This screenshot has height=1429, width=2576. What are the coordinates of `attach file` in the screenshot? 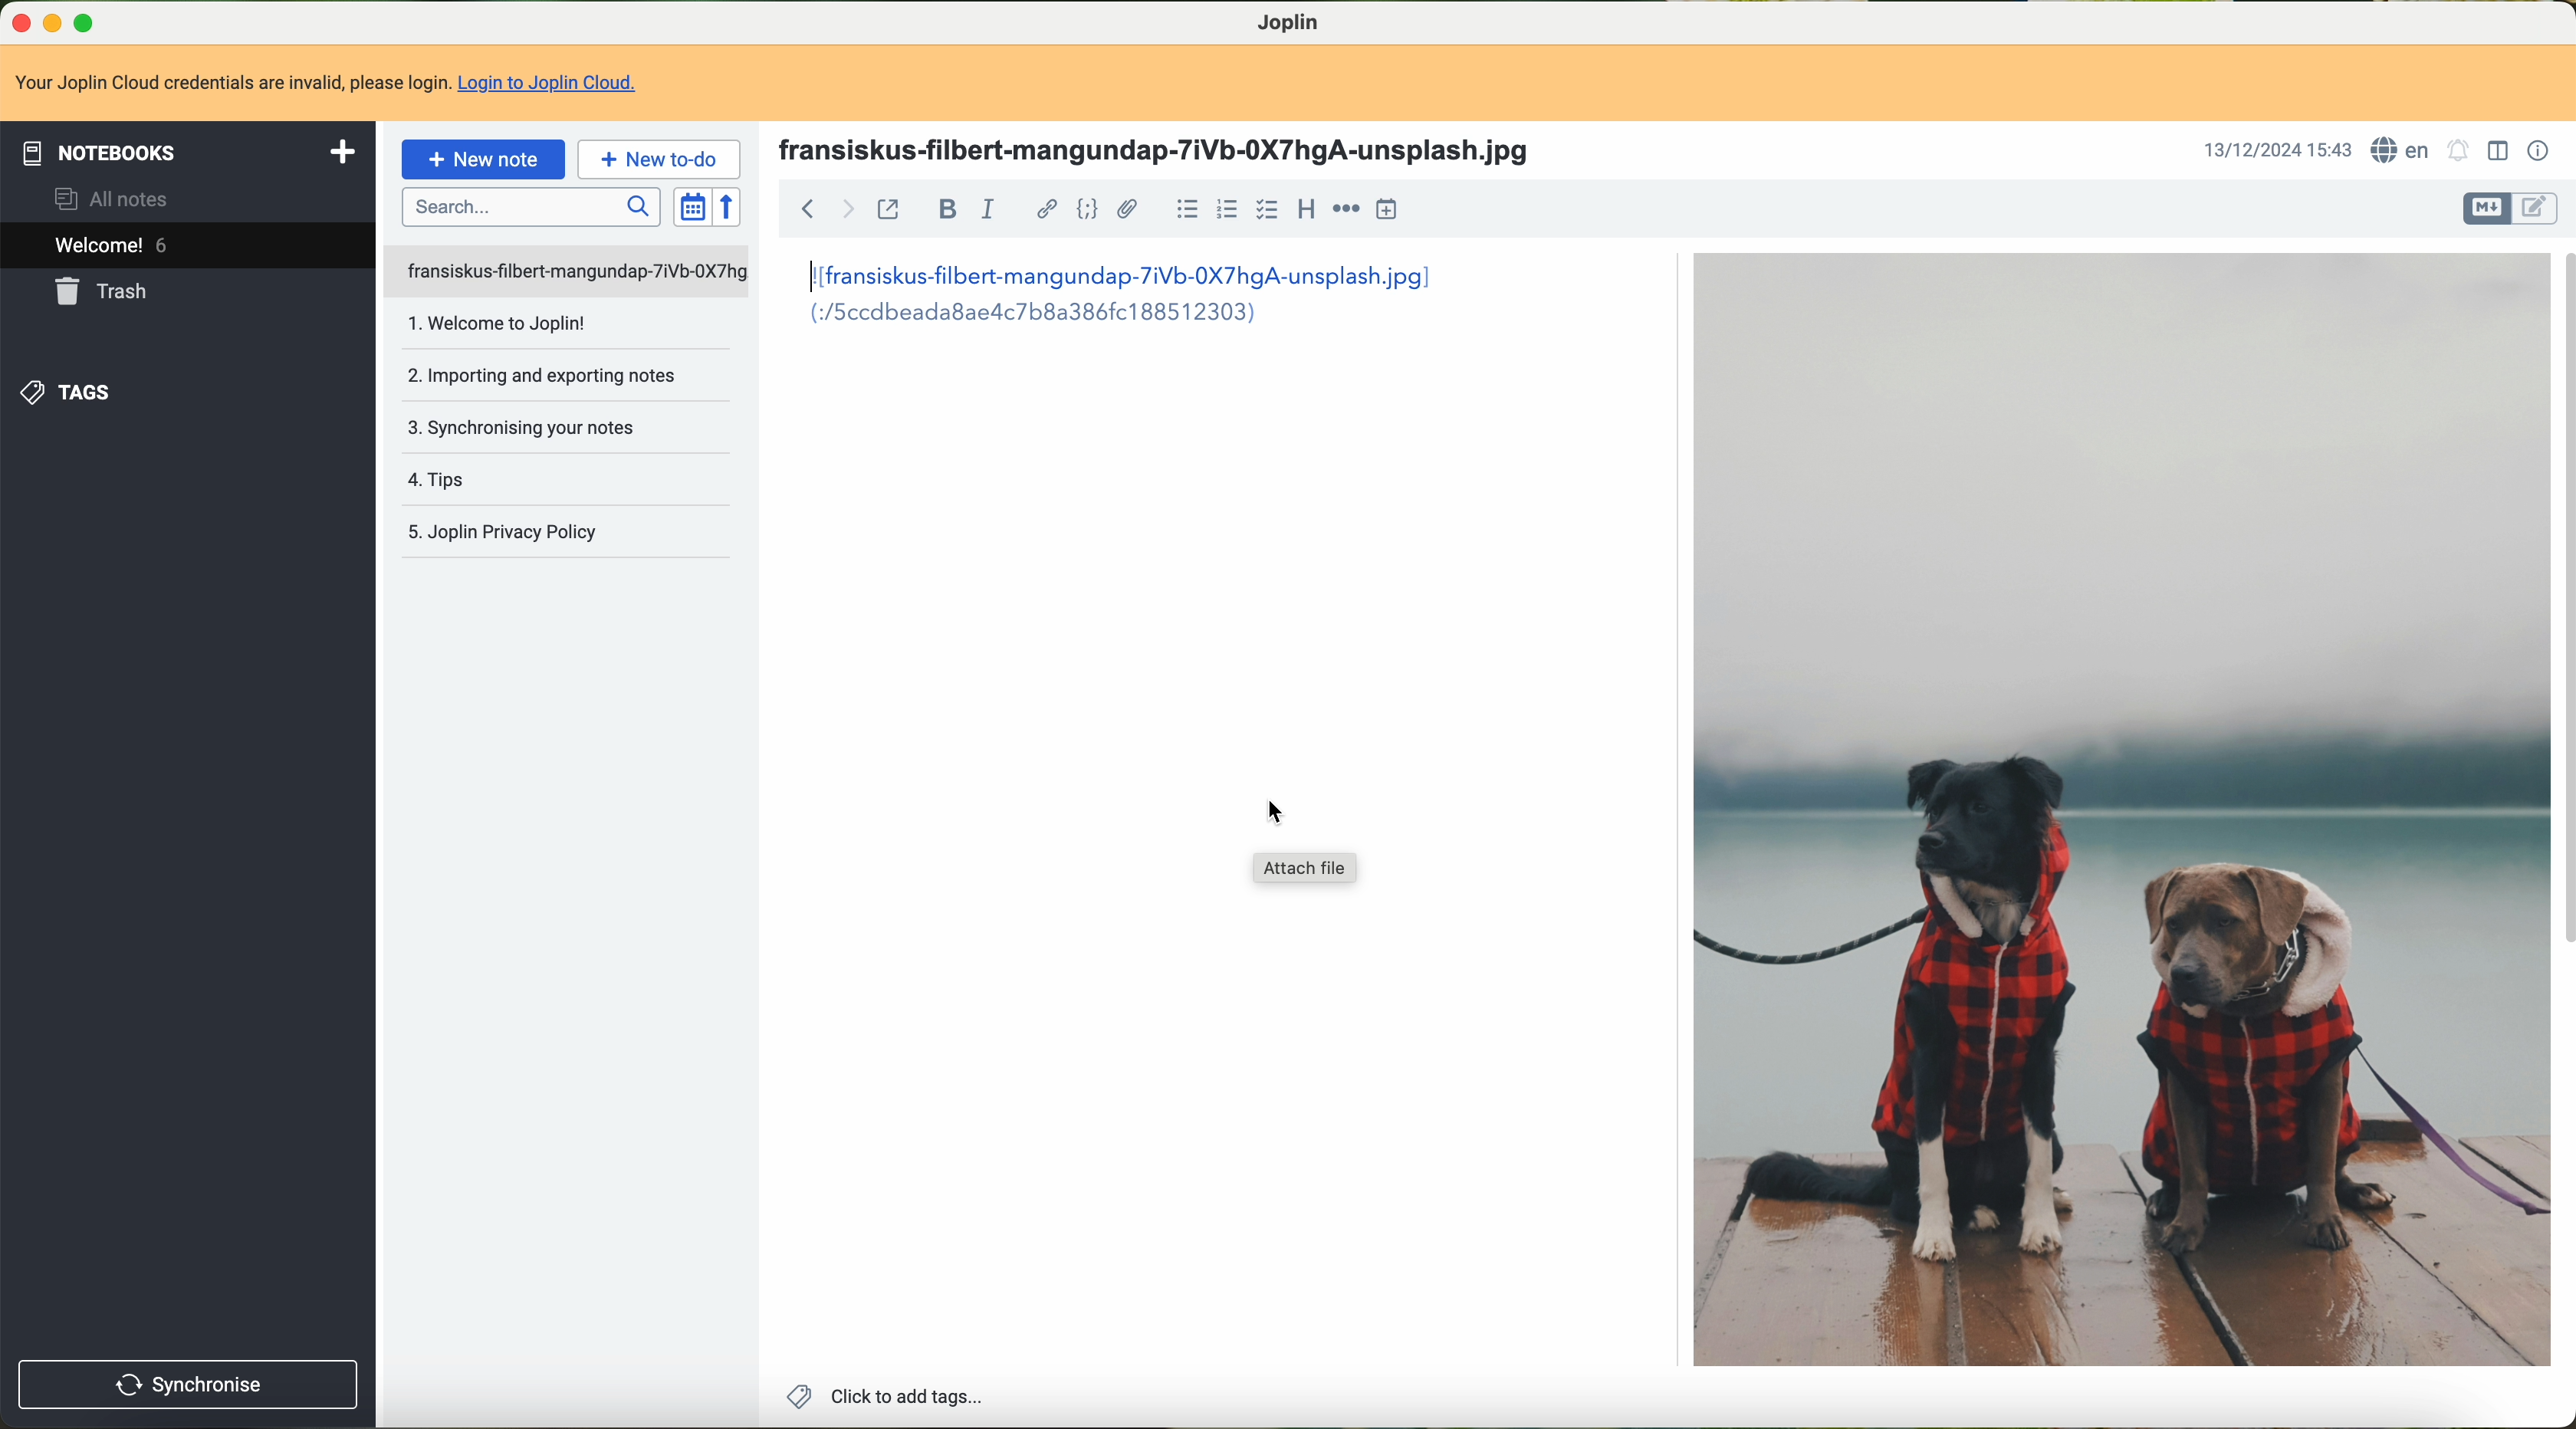 It's located at (1307, 871).